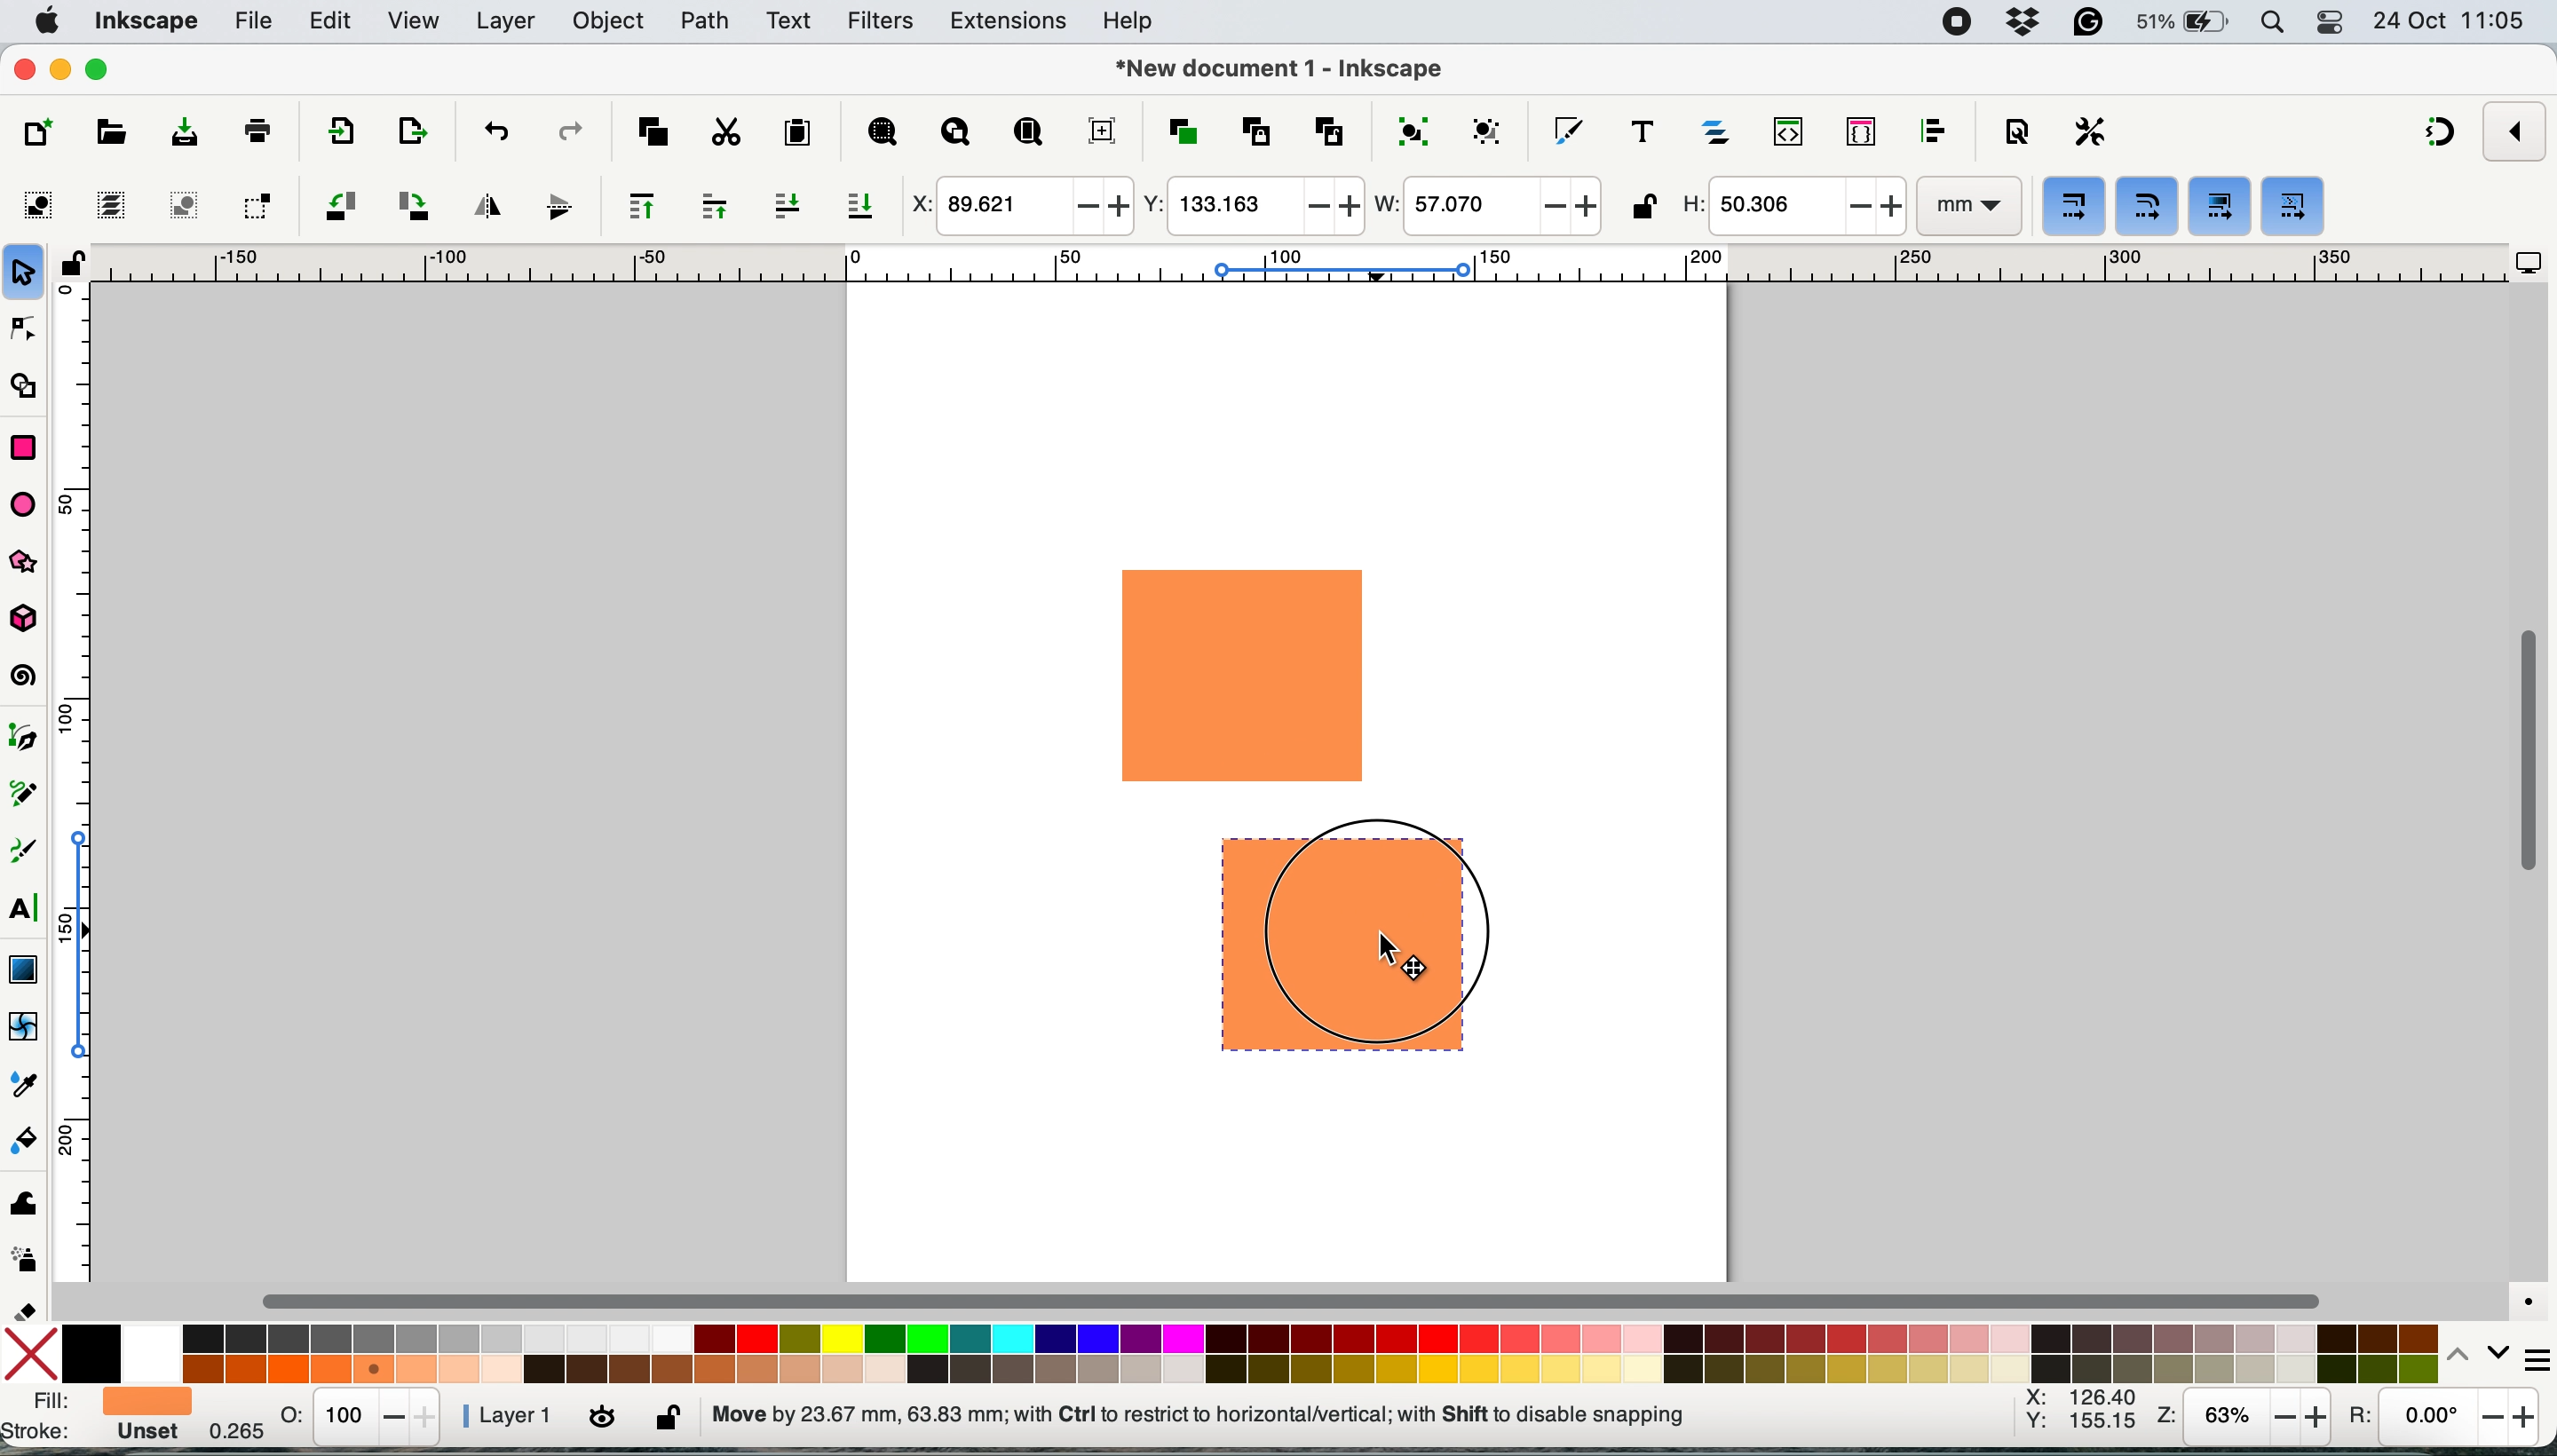 The image size is (2557, 1456). Describe the element at coordinates (880, 134) in the screenshot. I see `zoom selection` at that location.